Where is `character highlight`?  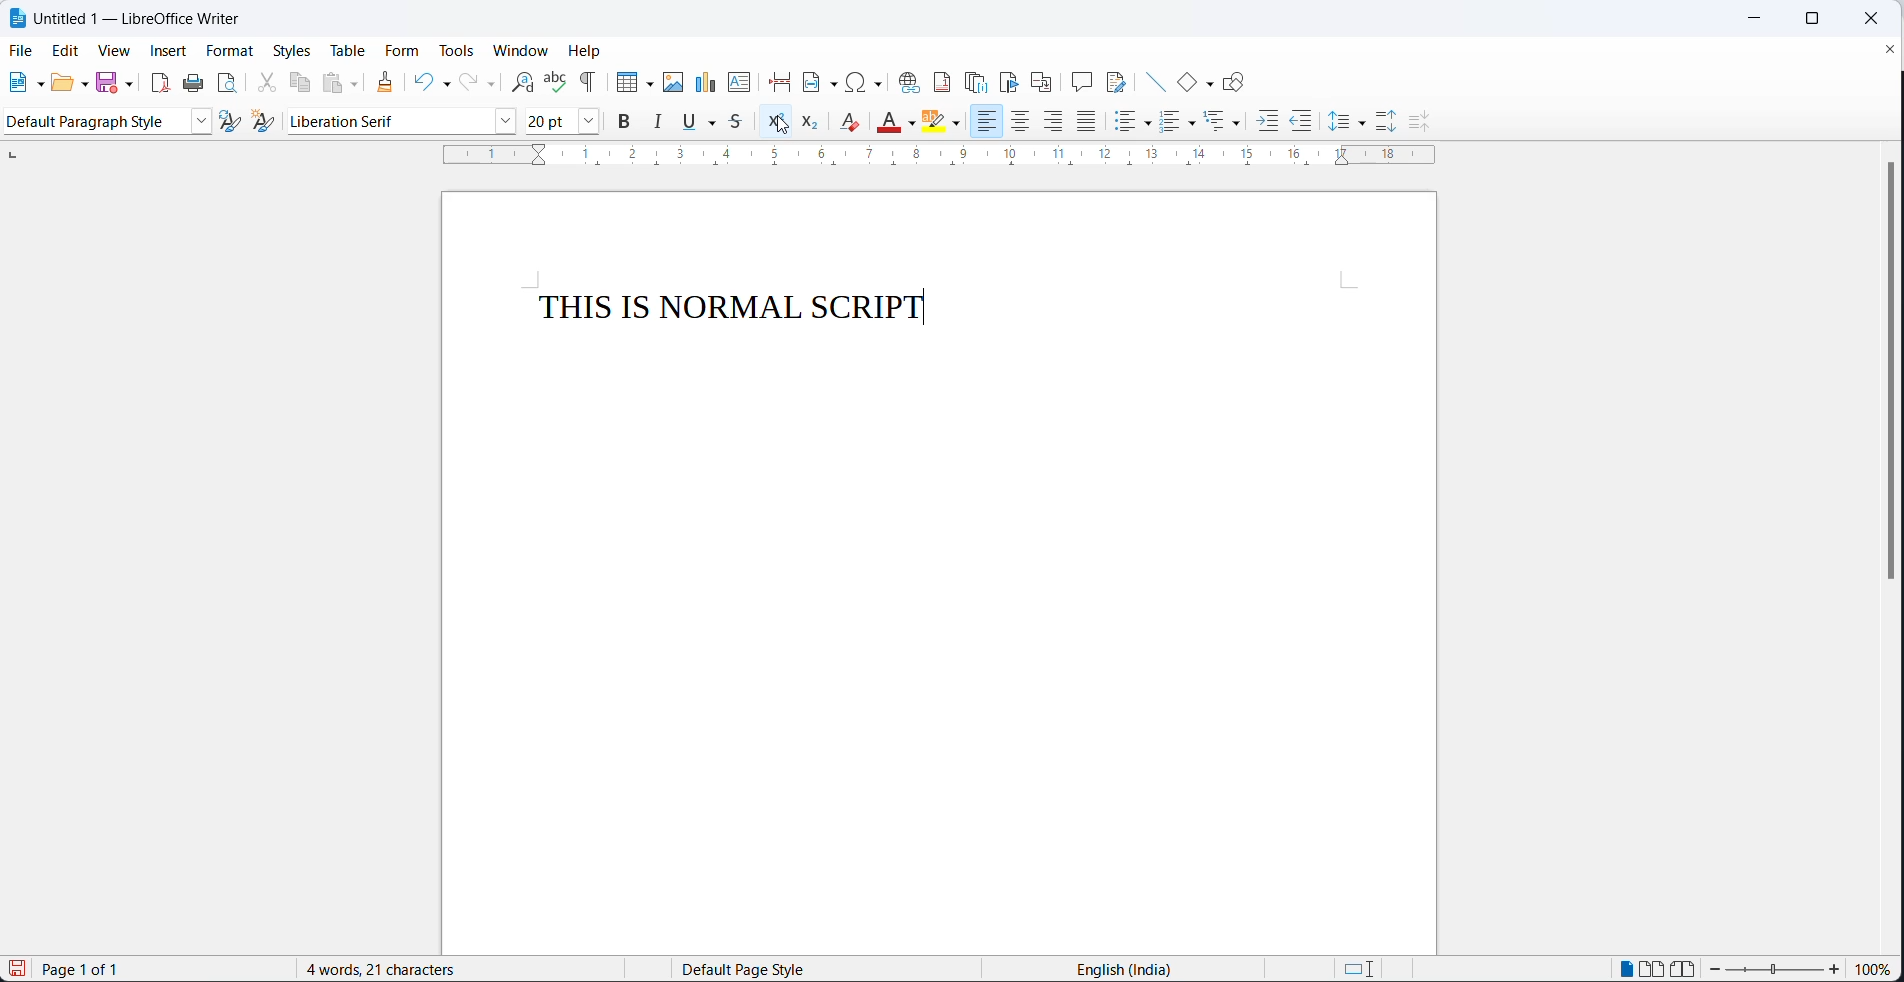
character highlight is located at coordinates (936, 121).